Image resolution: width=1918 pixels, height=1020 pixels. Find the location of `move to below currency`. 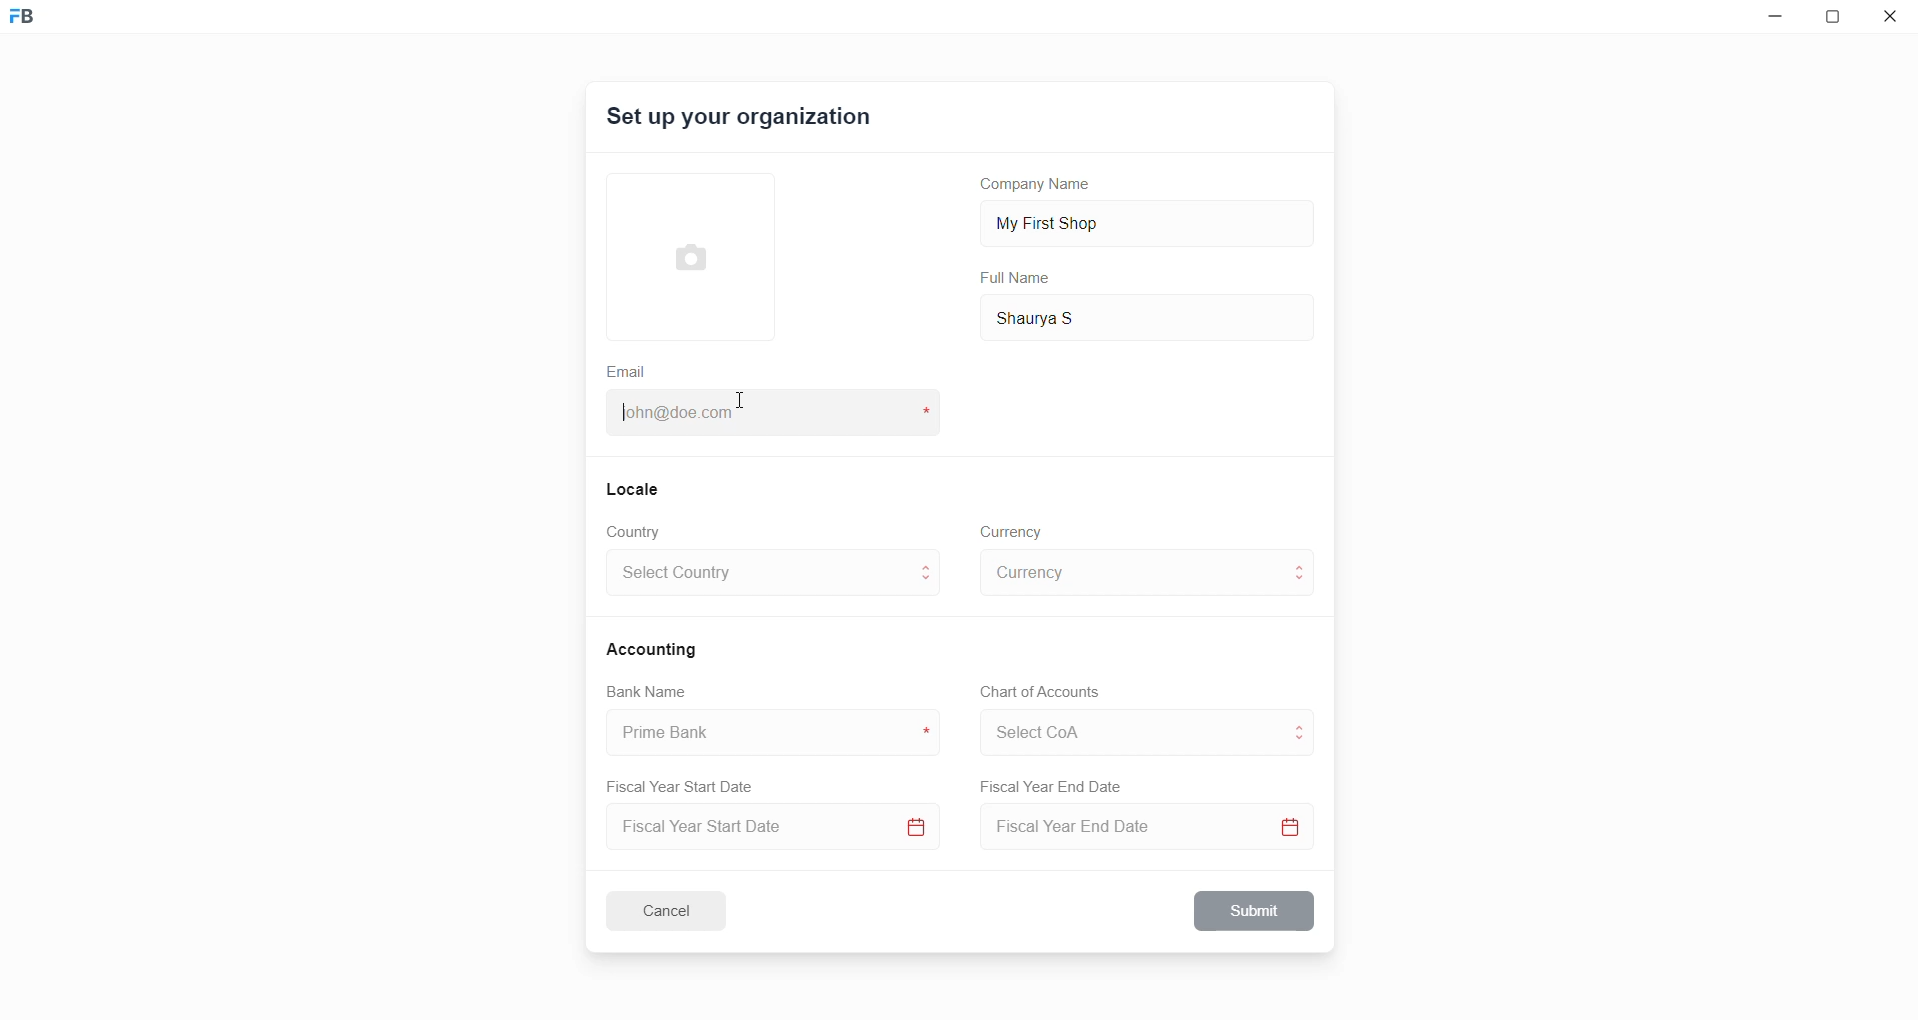

move to below currency is located at coordinates (1304, 583).